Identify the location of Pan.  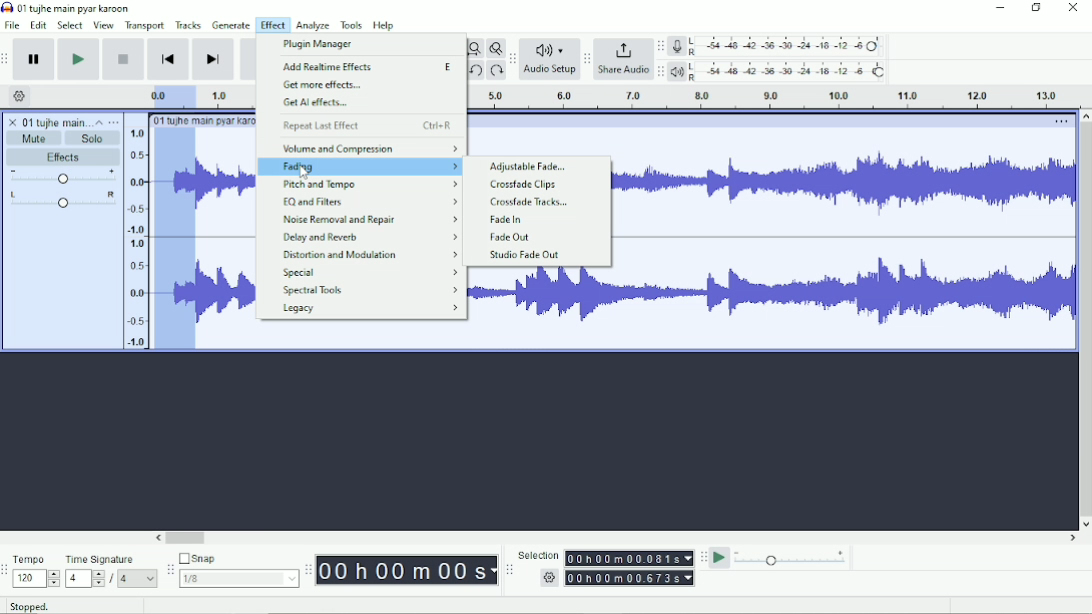
(62, 201).